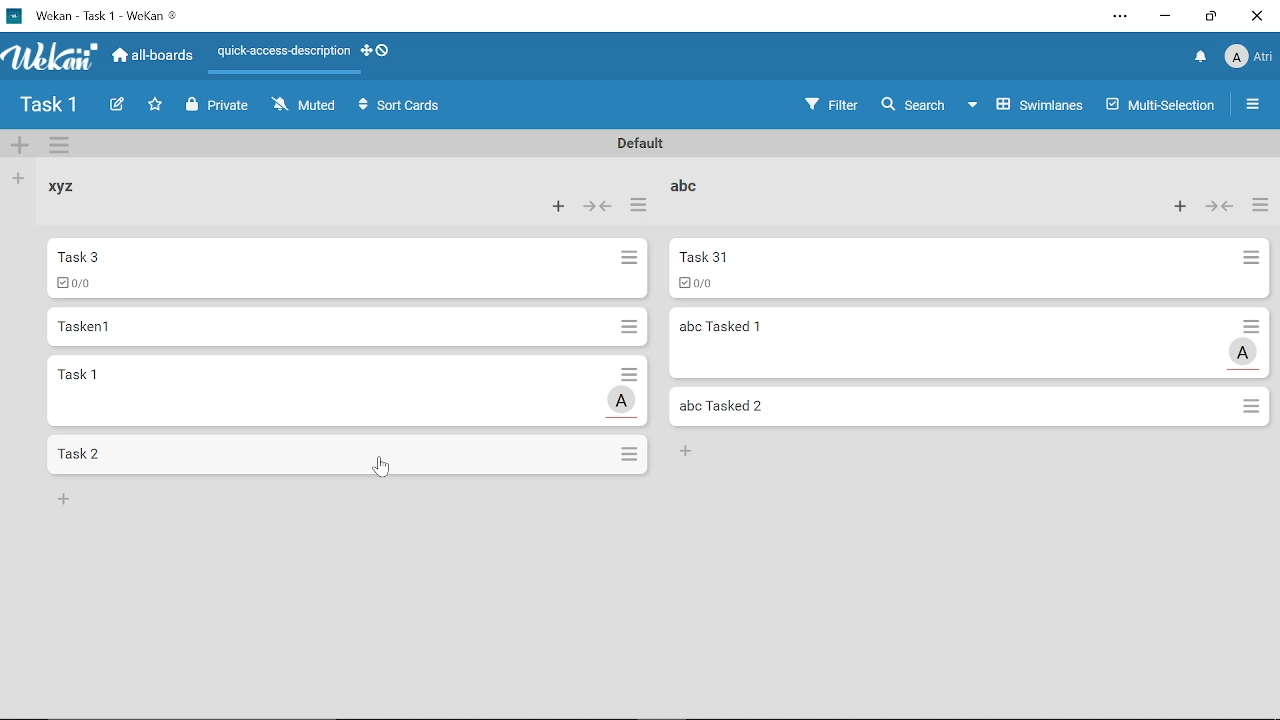 The height and width of the screenshot is (720, 1280). I want to click on Task assigned to, so click(1245, 352).